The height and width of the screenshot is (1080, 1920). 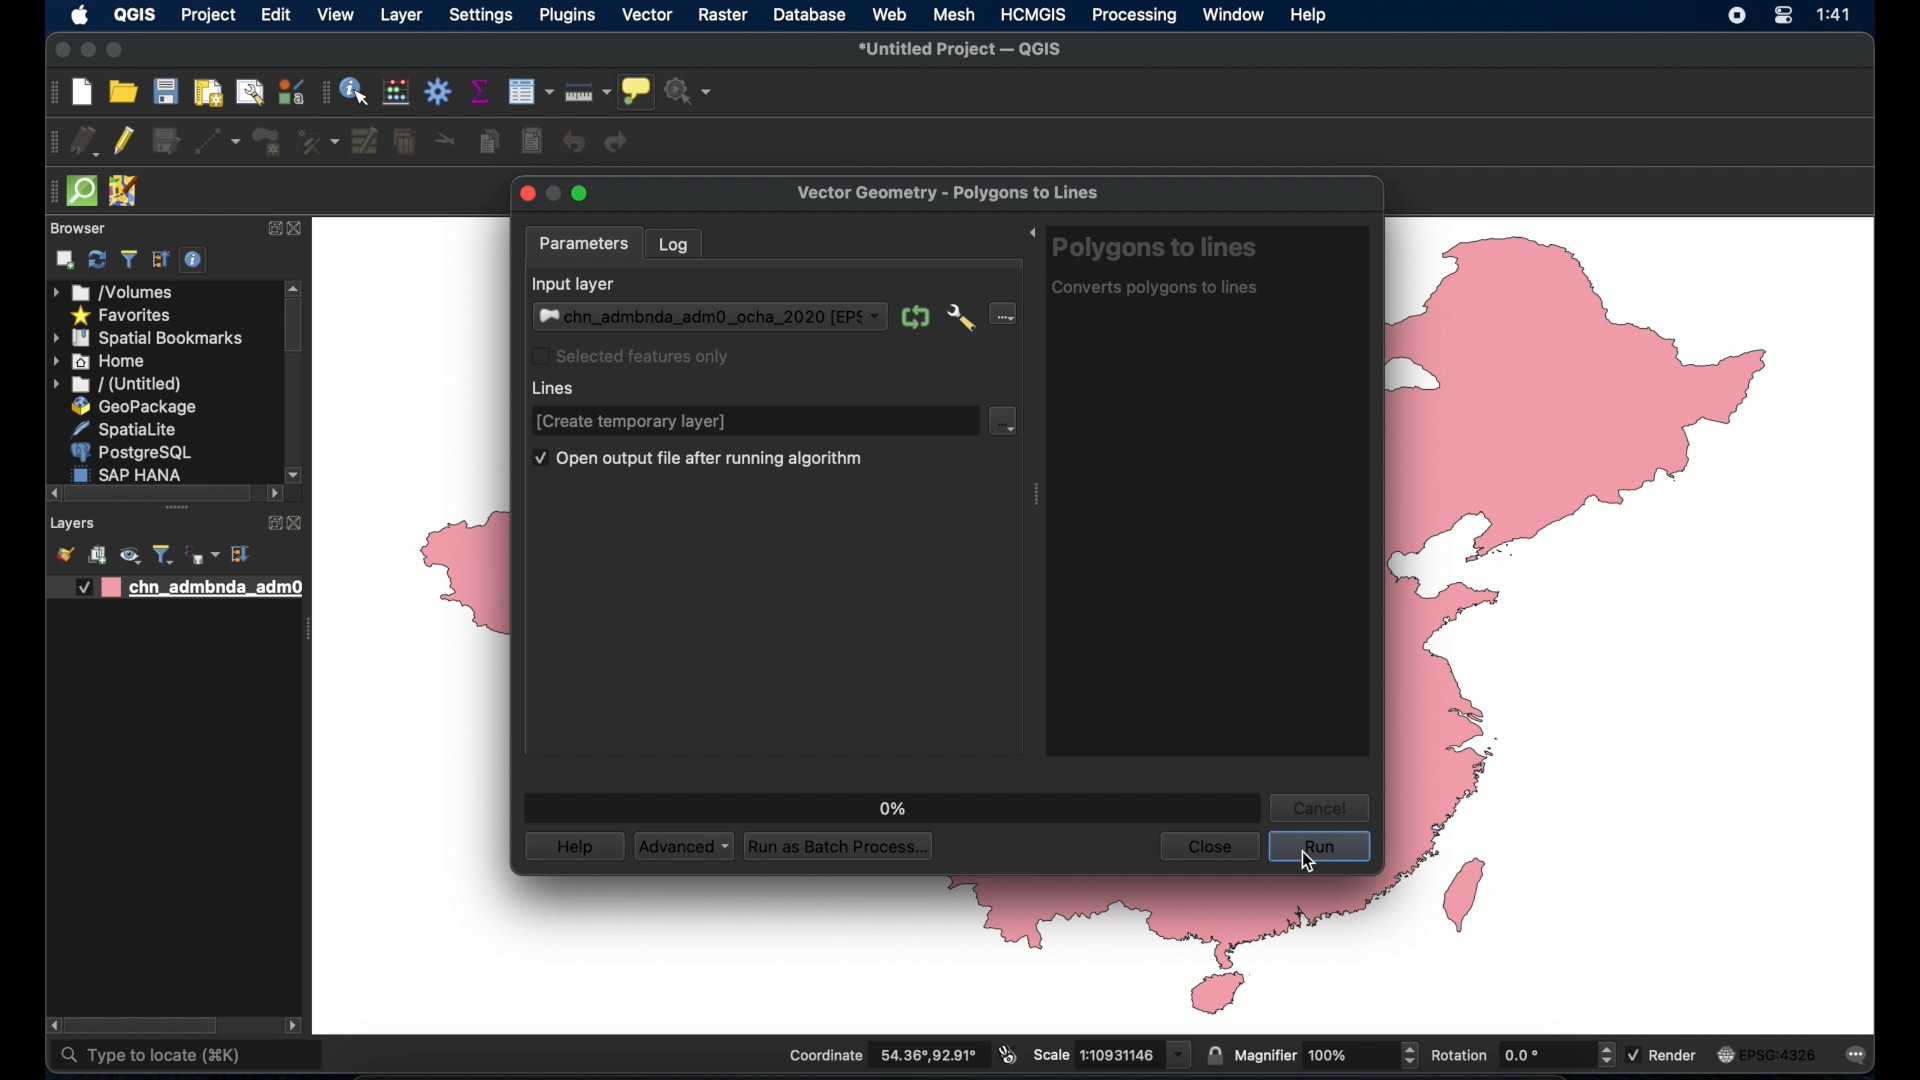 What do you see at coordinates (97, 554) in the screenshot?
I see `add group` at bounding box center [97, 554].